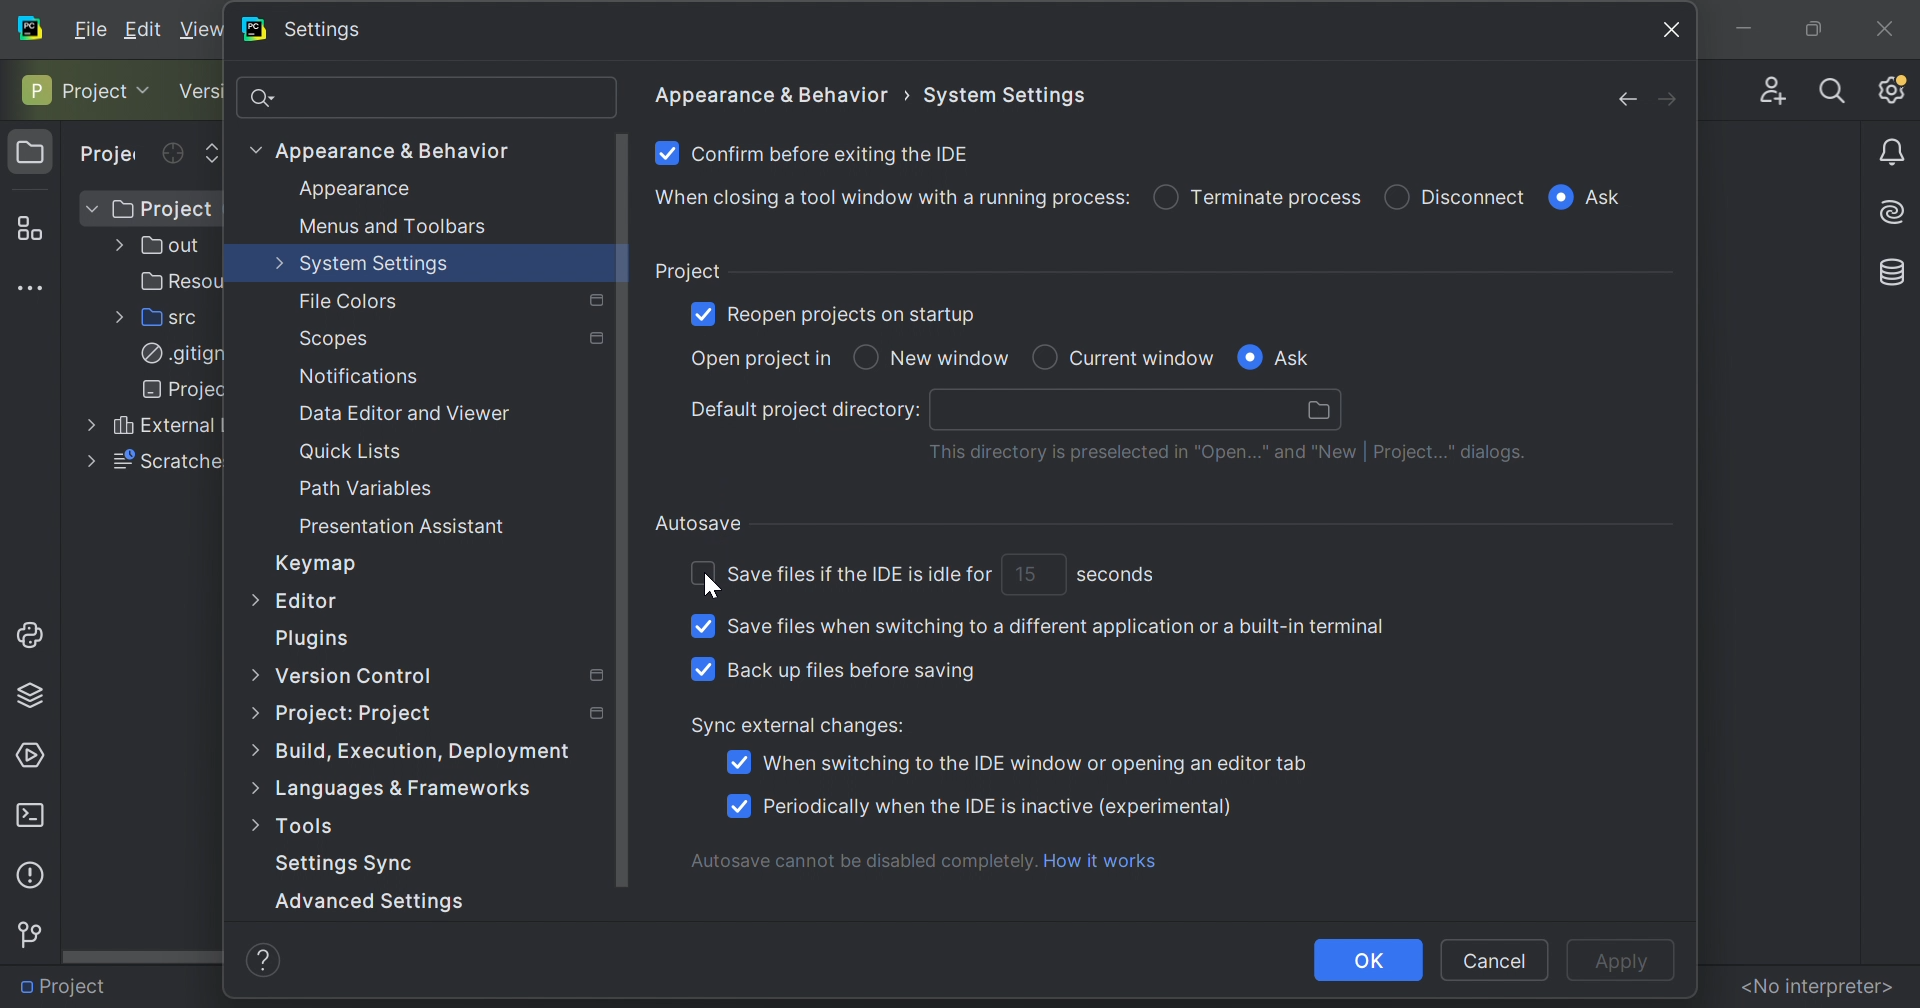 The image size is (1920, 1008). I want to click on Problems, so click(28, 873).